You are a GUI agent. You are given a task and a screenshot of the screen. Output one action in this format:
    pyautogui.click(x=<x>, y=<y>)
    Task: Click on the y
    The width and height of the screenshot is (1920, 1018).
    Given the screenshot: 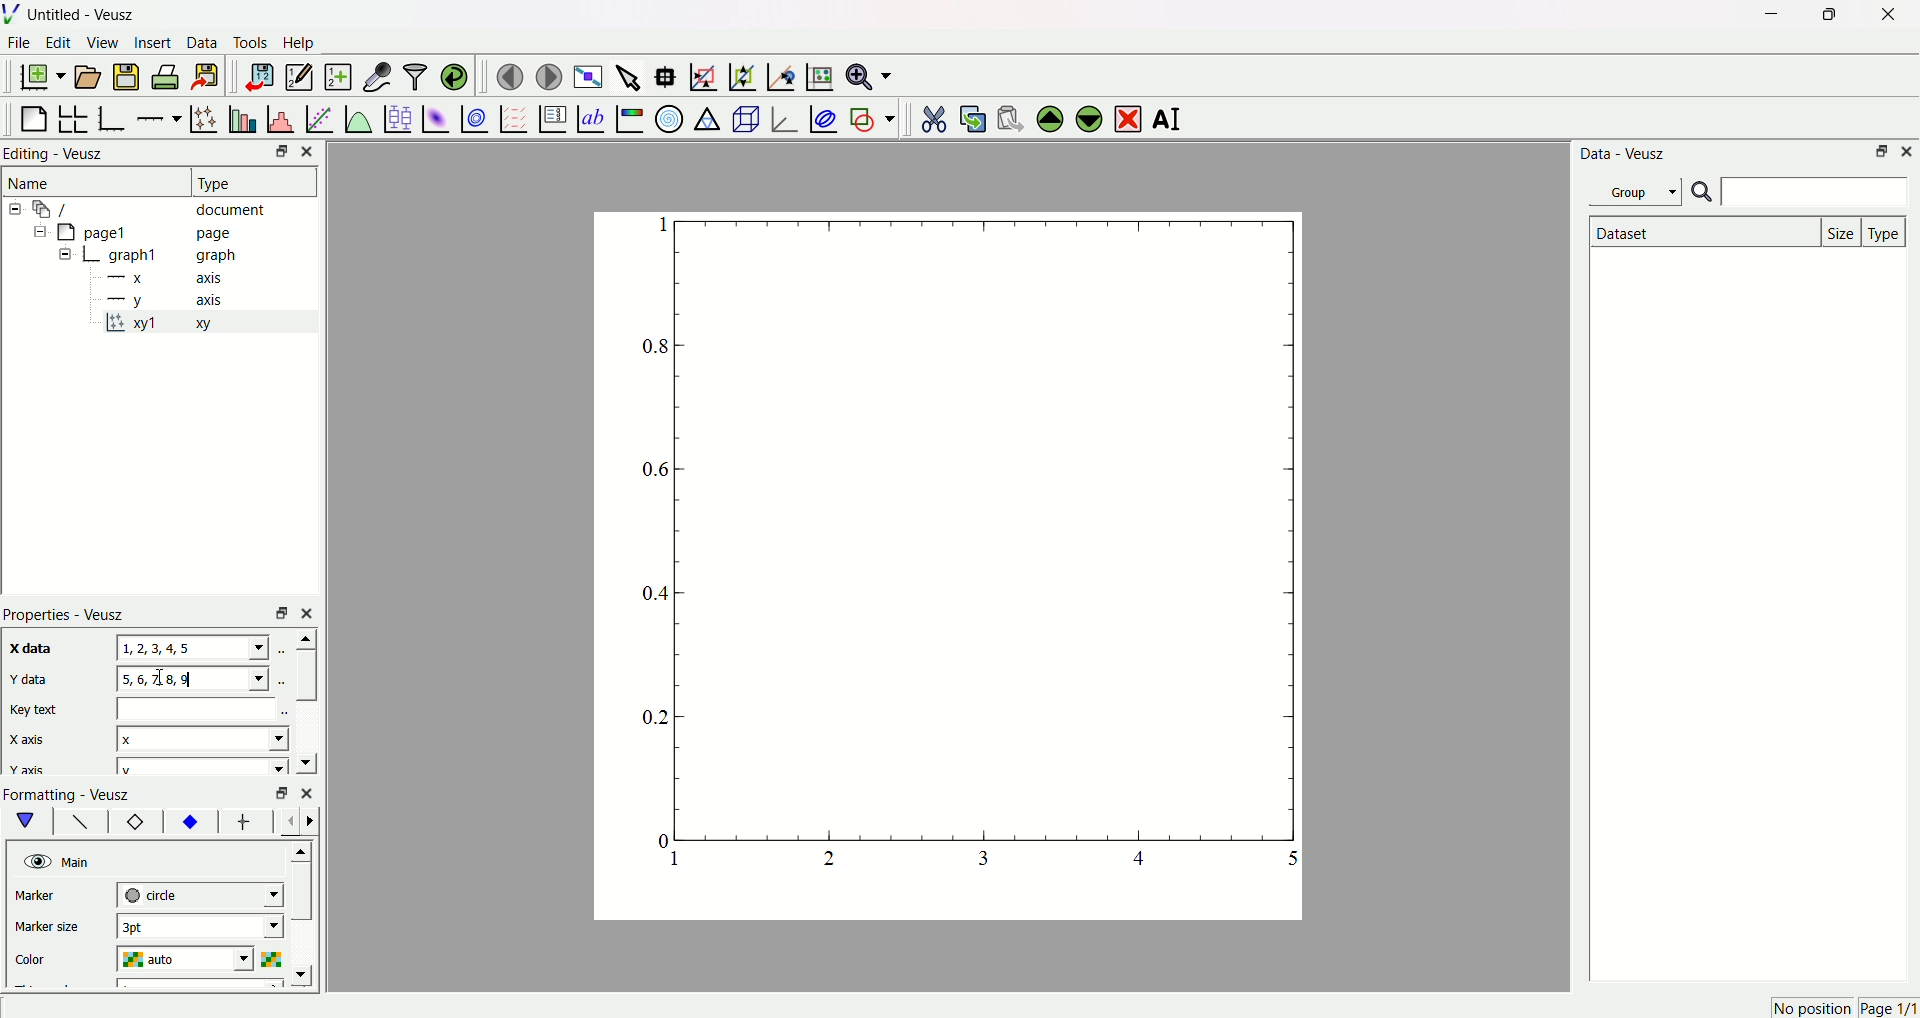 What is the action you would take?
    pyautogui.click(x=198, y=767)
    